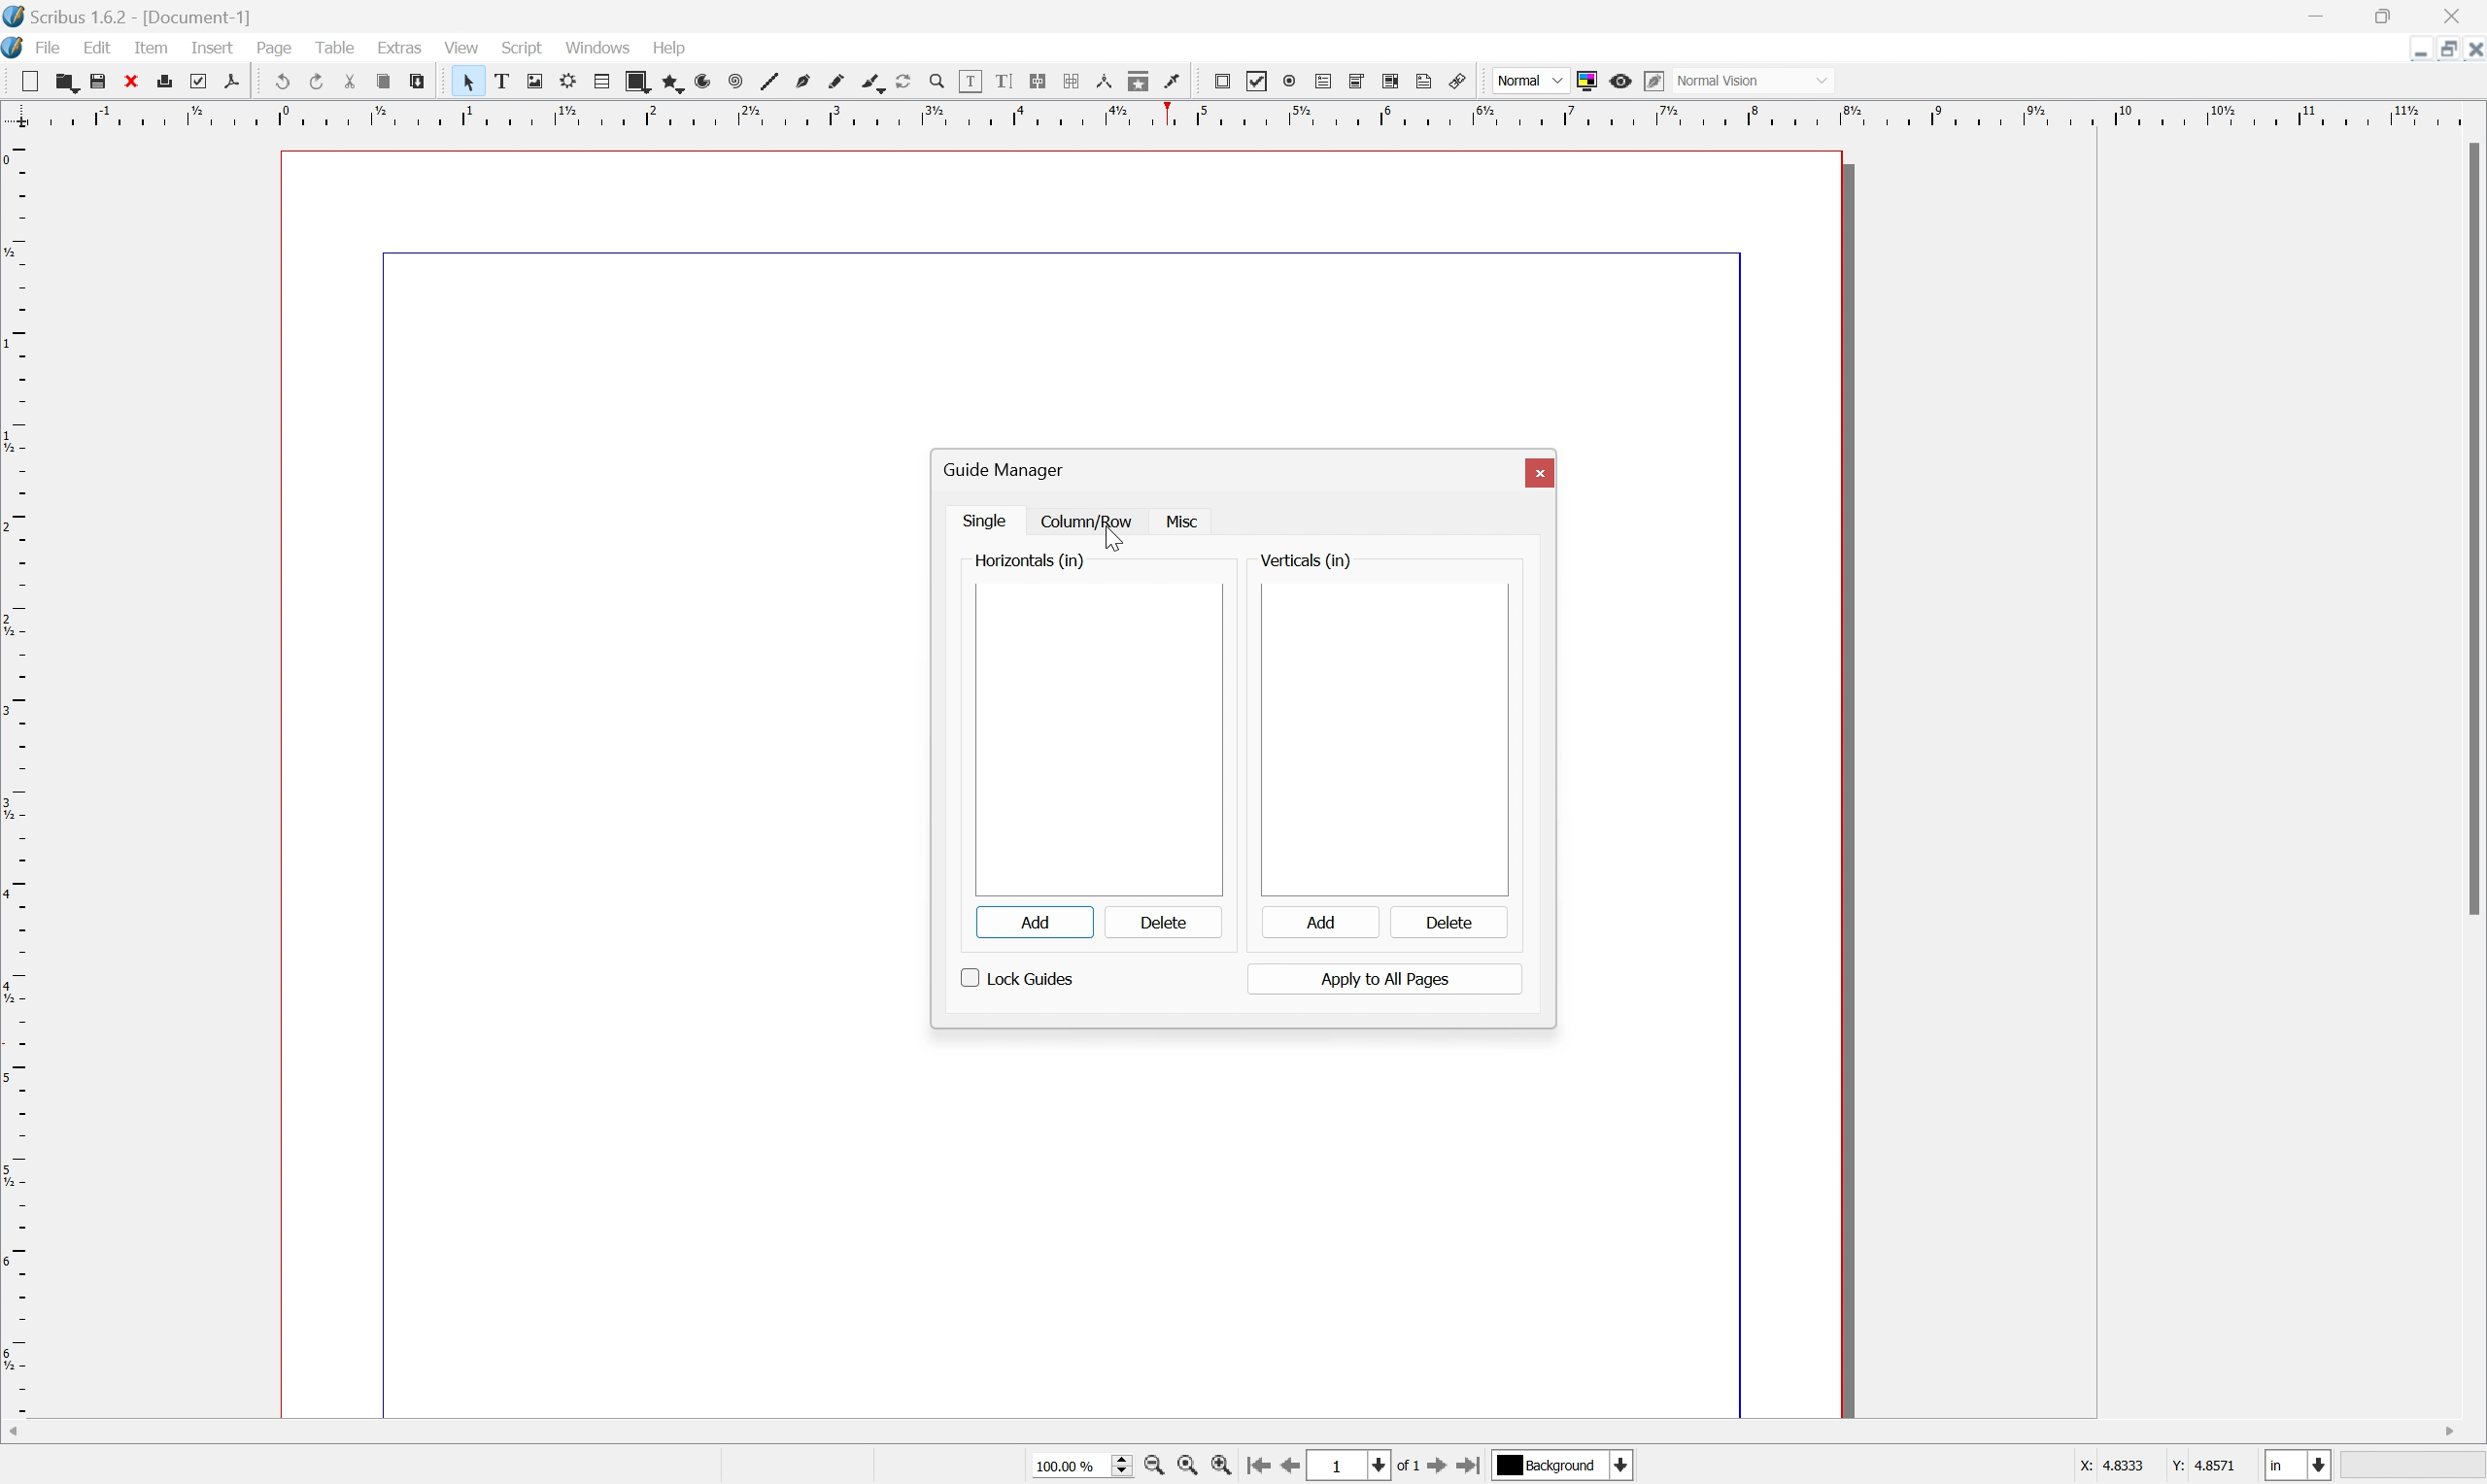  I want to click on add, so click(1032, 923).